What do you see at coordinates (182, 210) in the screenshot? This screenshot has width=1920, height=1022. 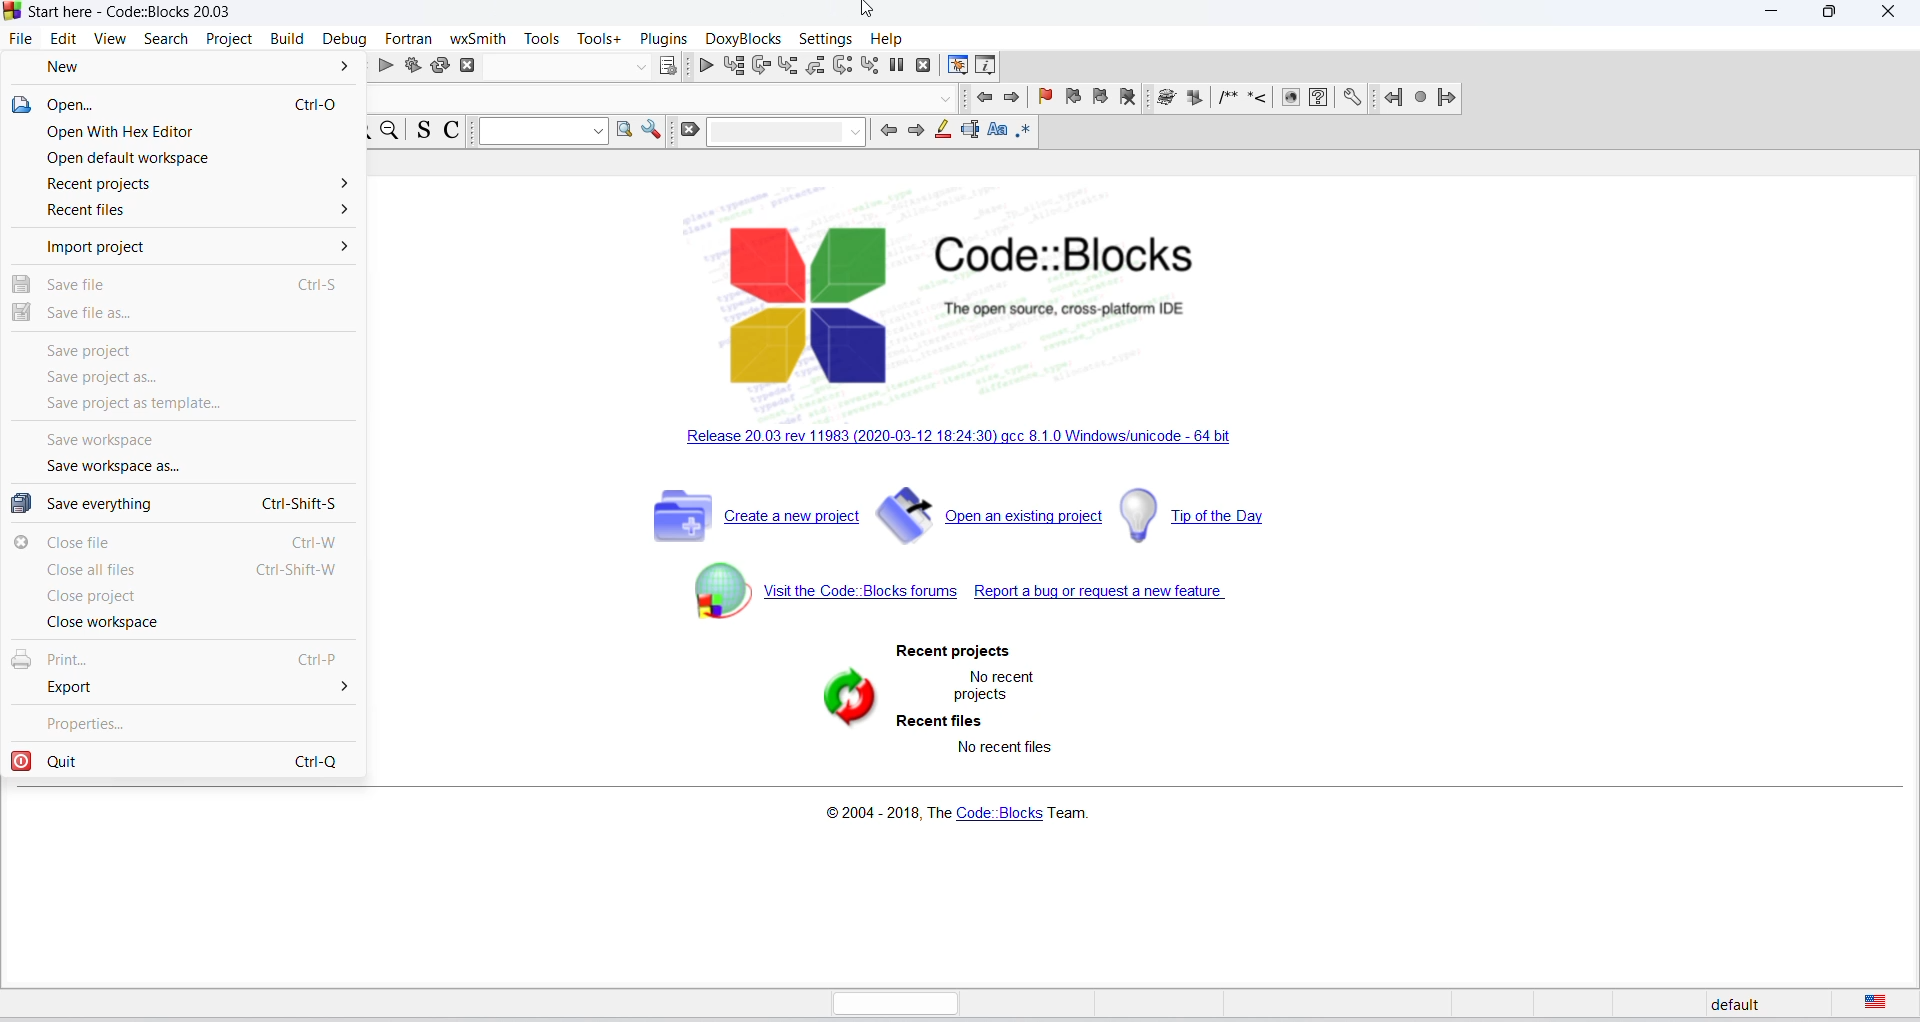 I see `recent files` at bounding box center [182, 210].